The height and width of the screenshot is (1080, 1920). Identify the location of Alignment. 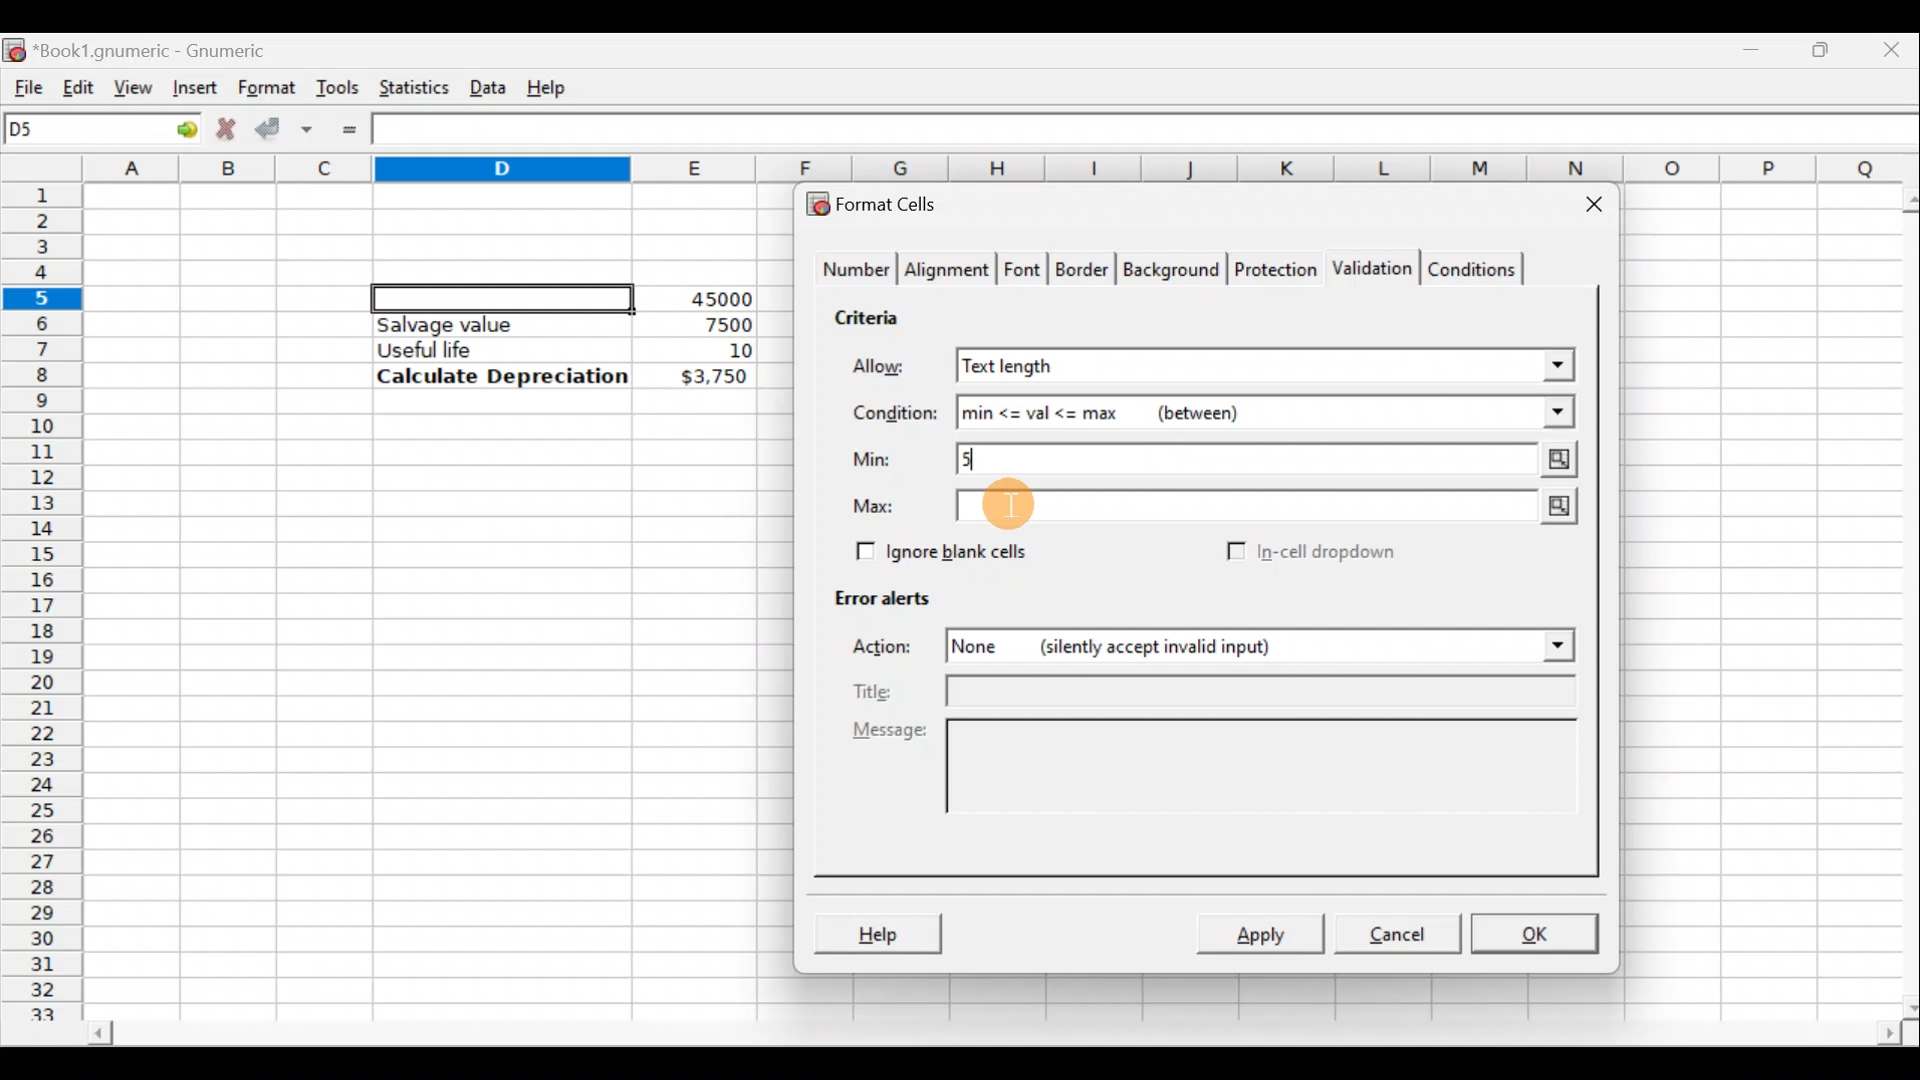
(948, 272).